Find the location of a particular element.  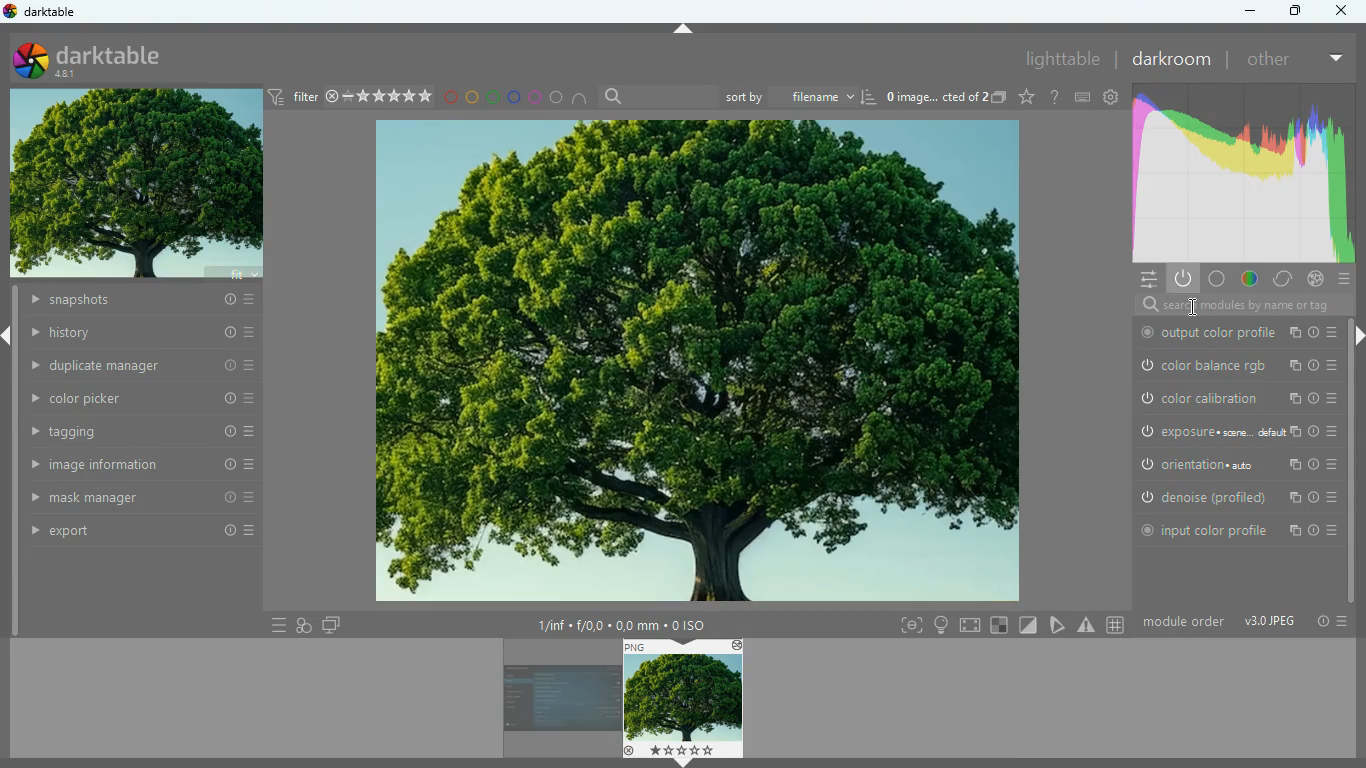

edit is located at coordinates (1059, 625).